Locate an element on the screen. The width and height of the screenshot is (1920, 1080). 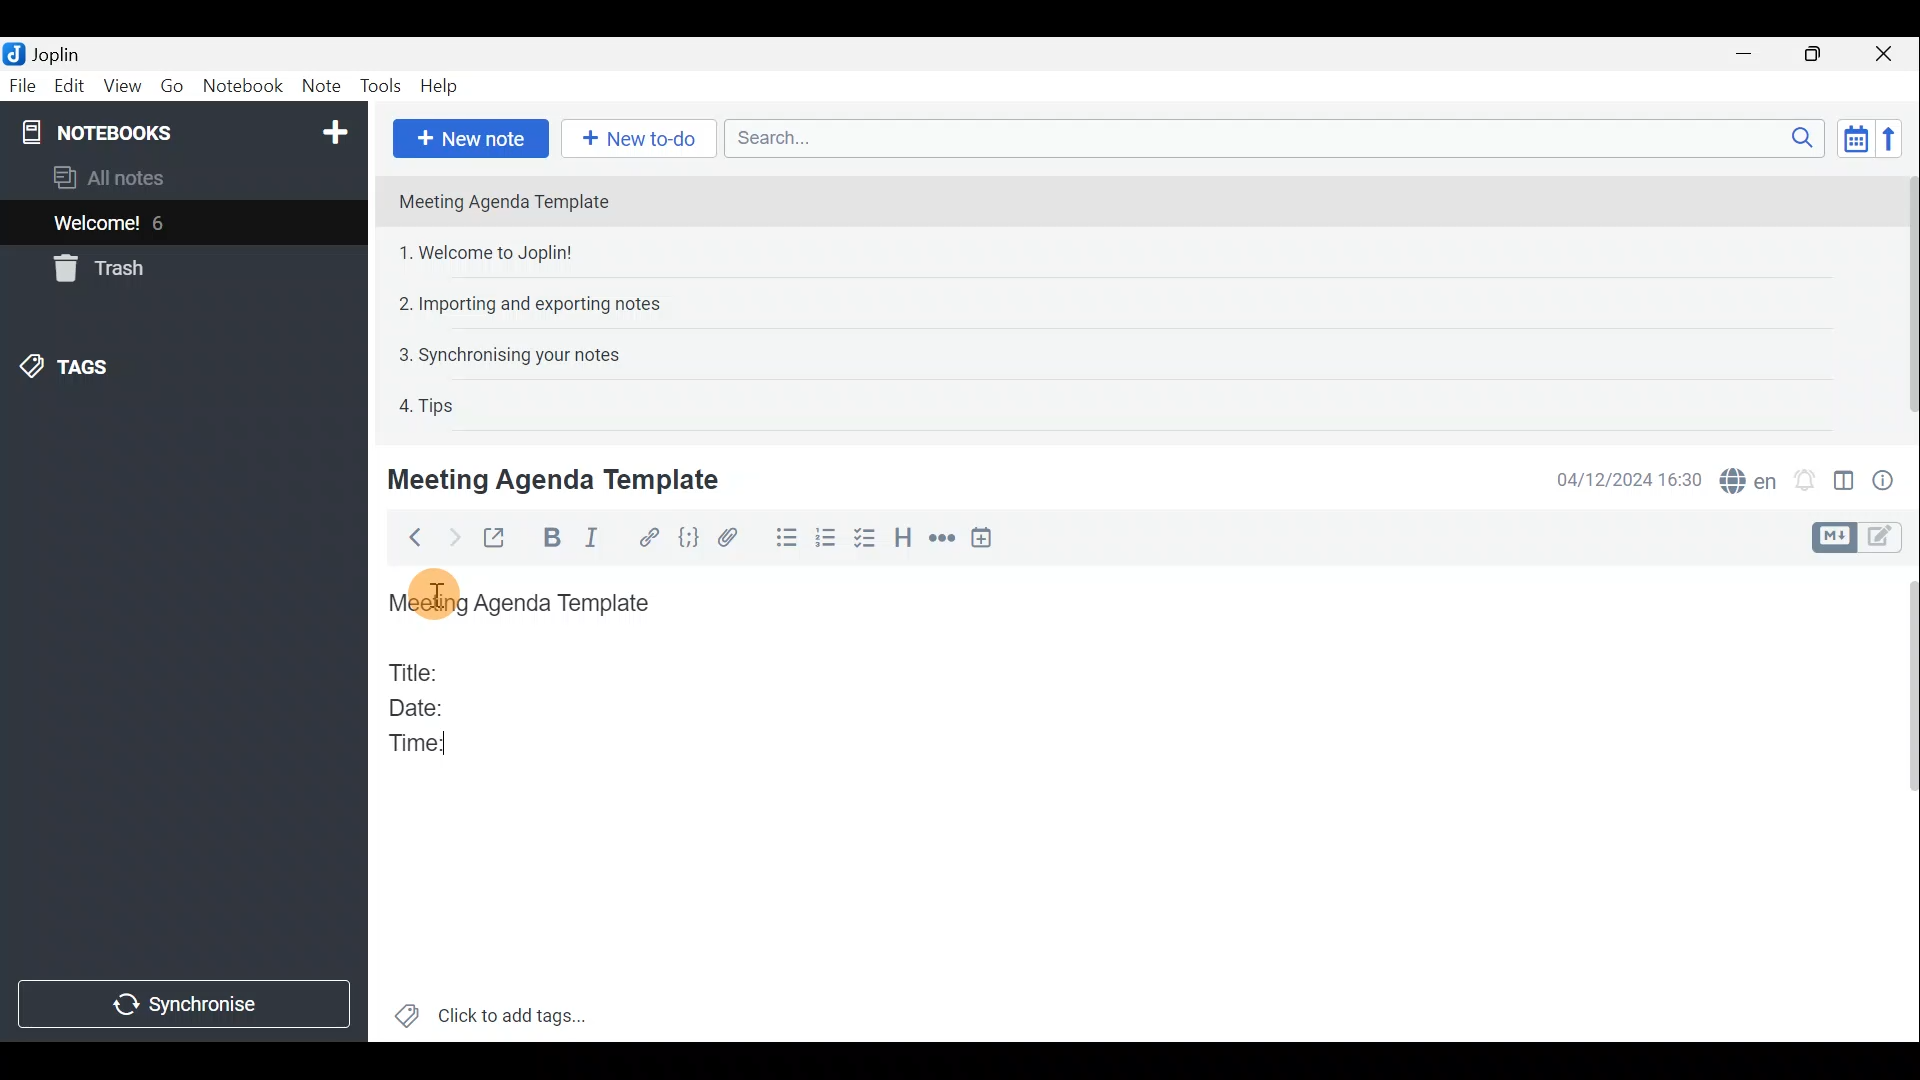
Code is located at coordinates (692, 539).